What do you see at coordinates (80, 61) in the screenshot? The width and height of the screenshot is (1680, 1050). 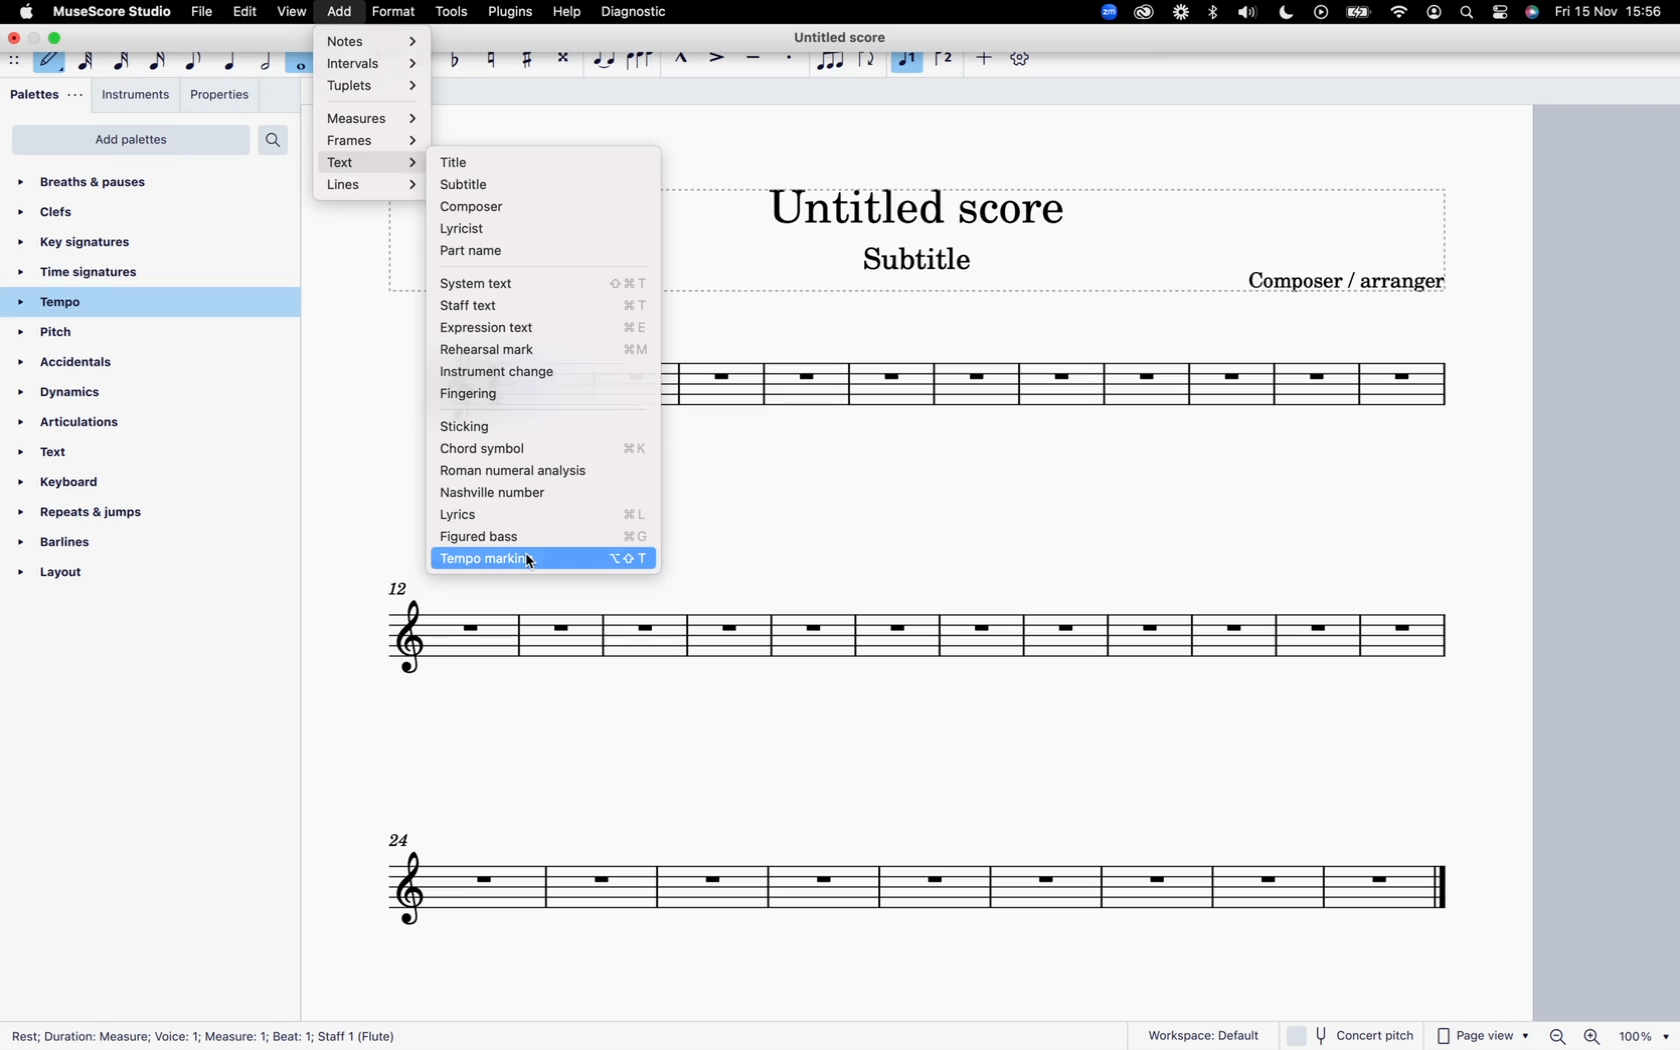 I see `64th note` at bounding box center [80, 61].